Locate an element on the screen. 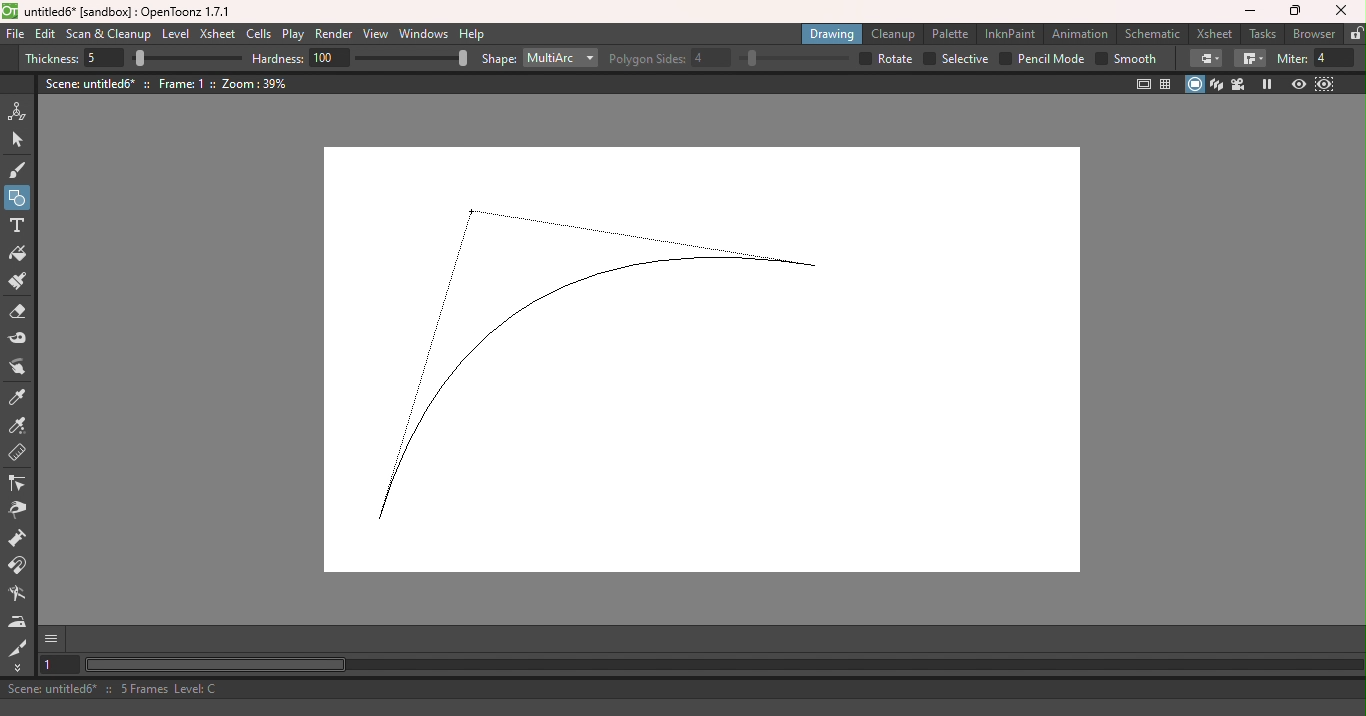 The width and height of the screenshot is (1366, 716). Geometric tool is located at coordinates (18, 198).